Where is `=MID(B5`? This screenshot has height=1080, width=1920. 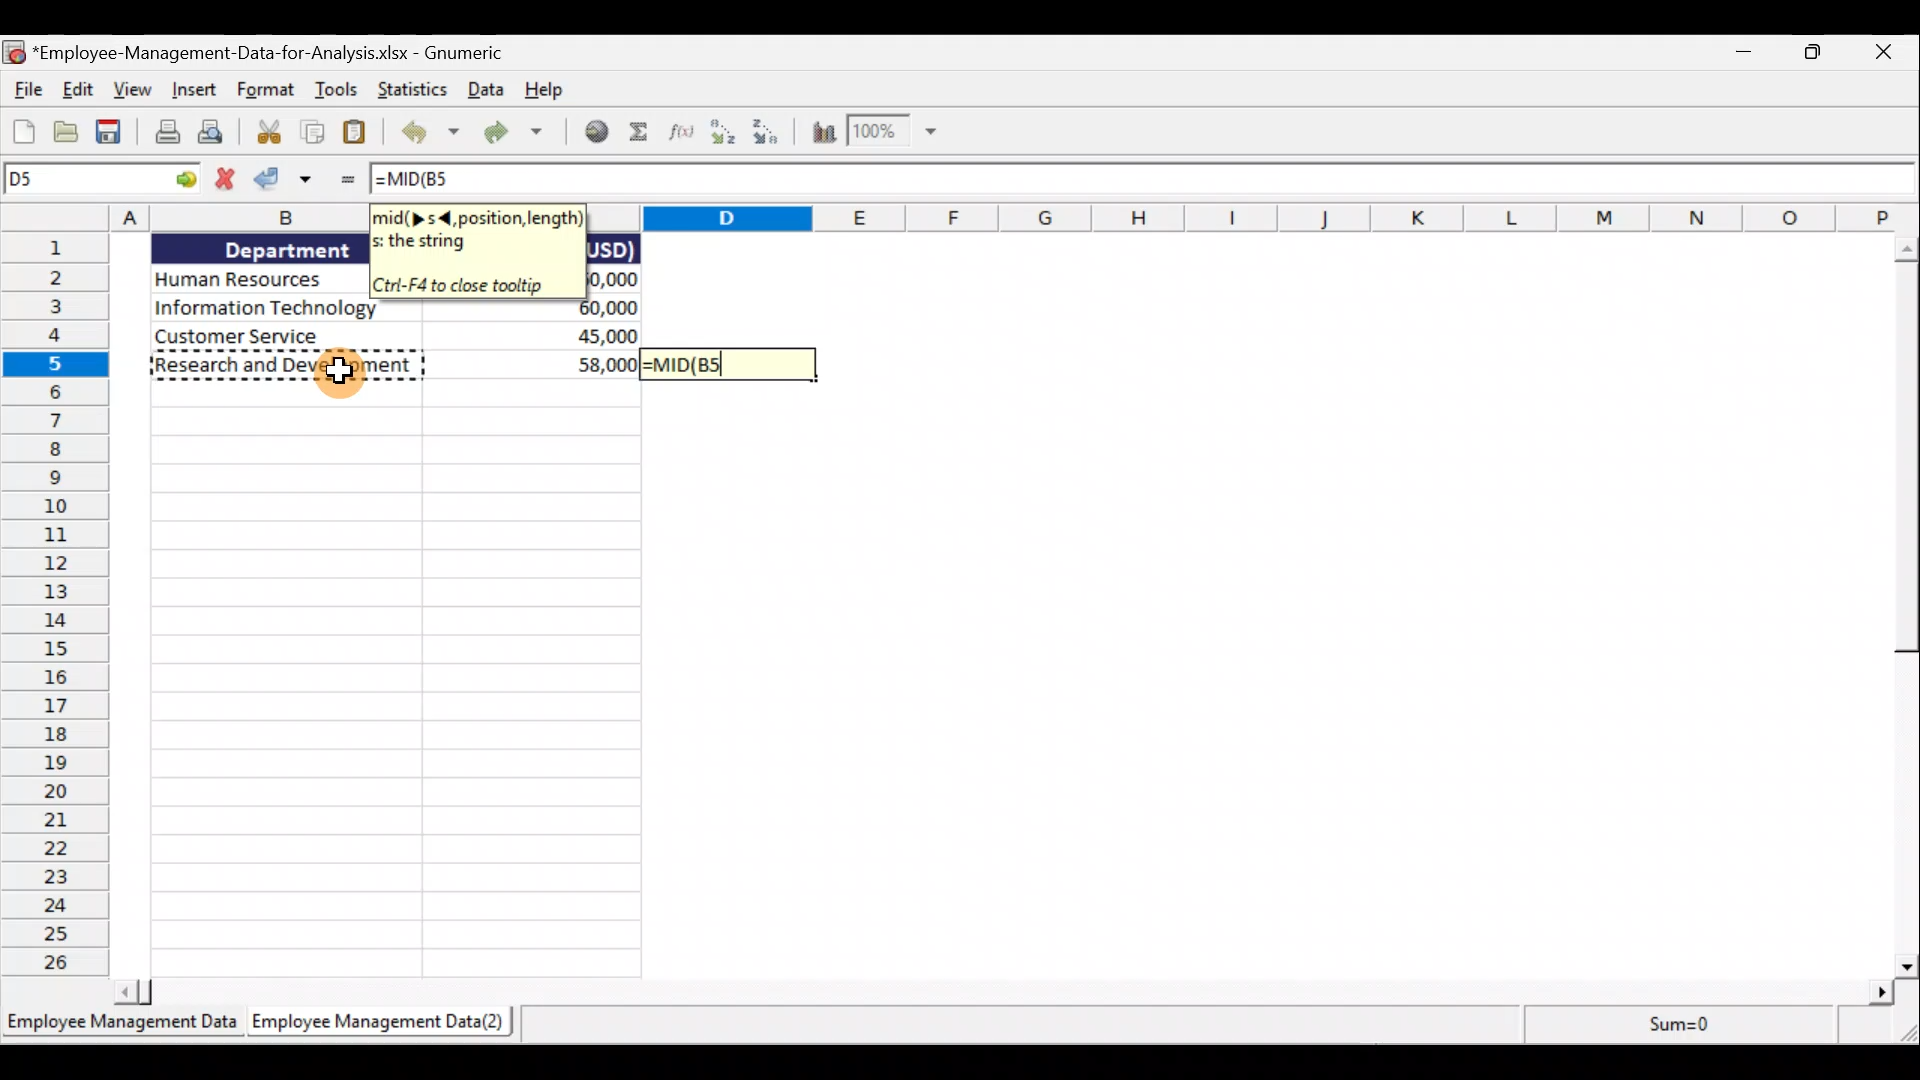 =MID(B5 is located at coordinates (1143, 177).